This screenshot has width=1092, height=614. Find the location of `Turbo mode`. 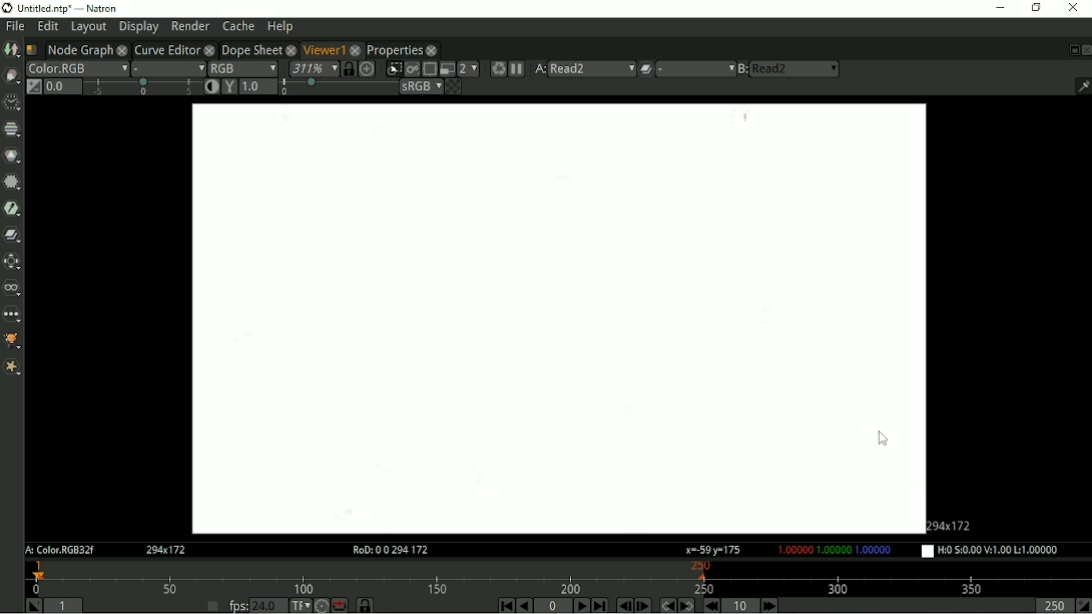

Turbo mode is located at coordinates (321, 605).